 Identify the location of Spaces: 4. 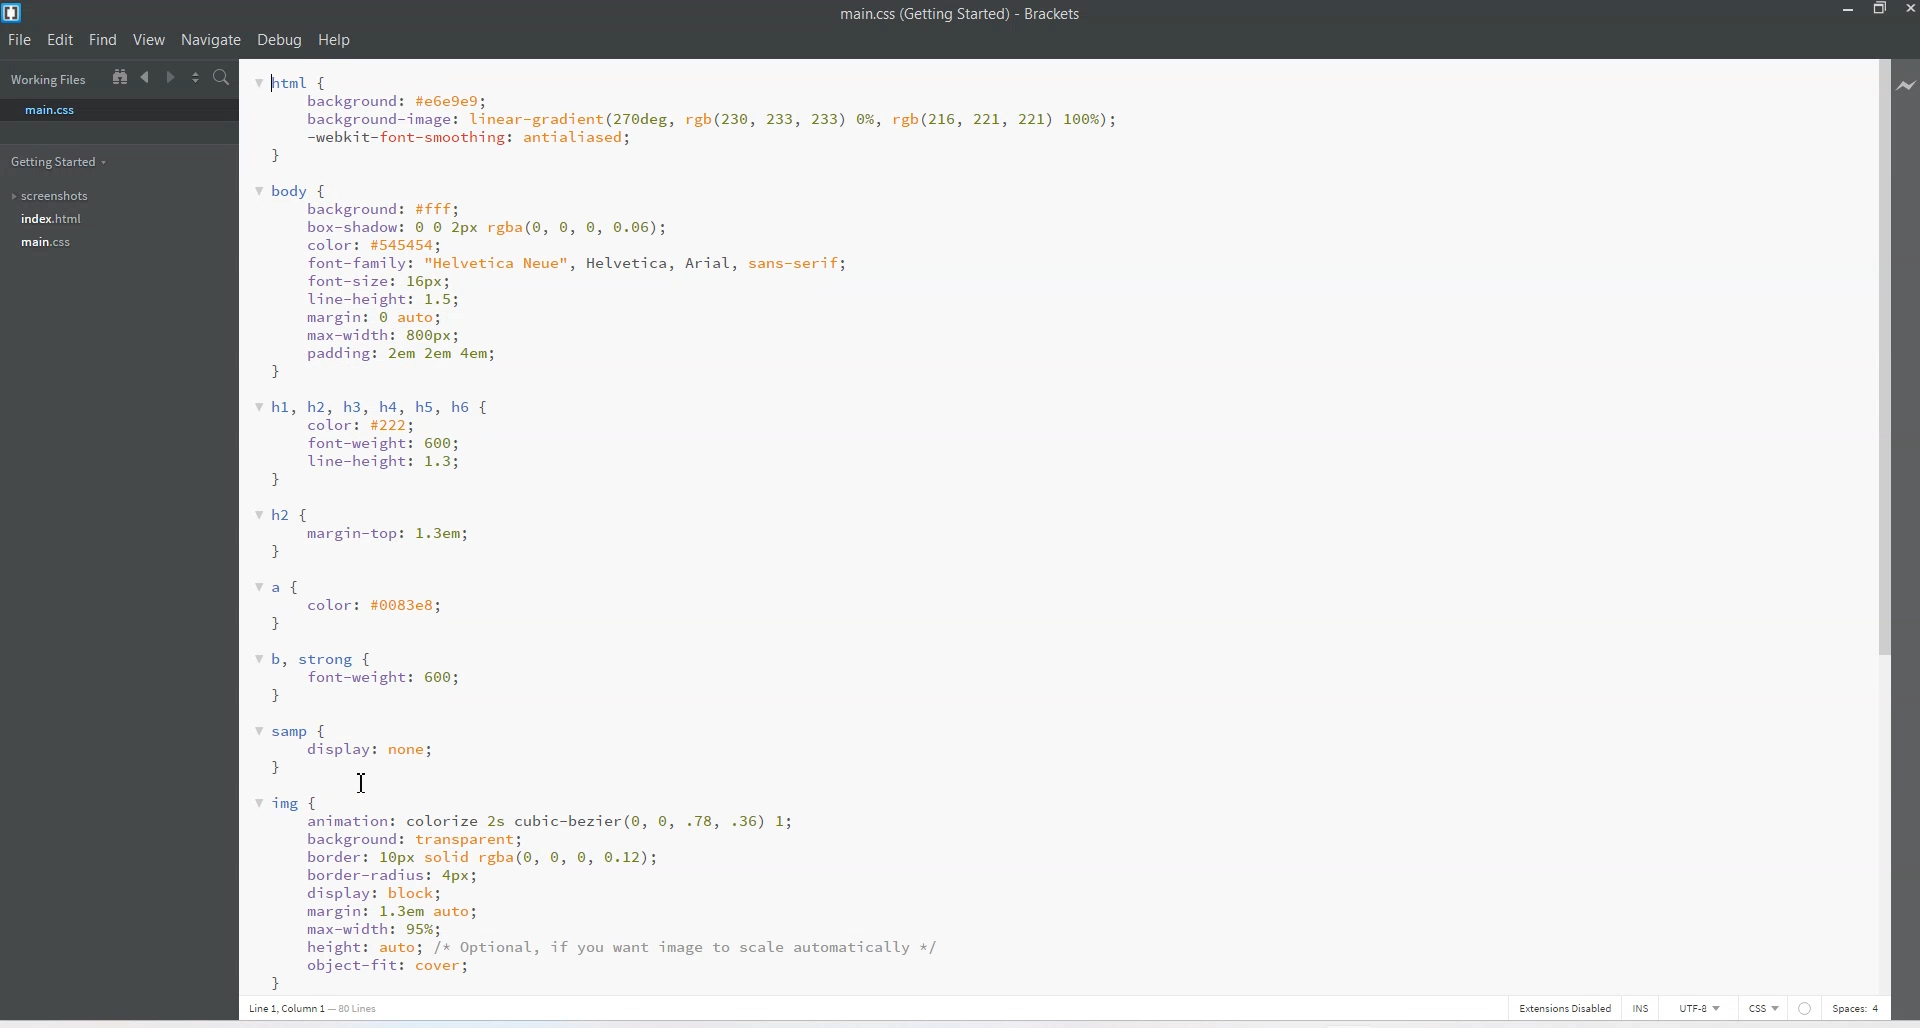
(1856, 1008).